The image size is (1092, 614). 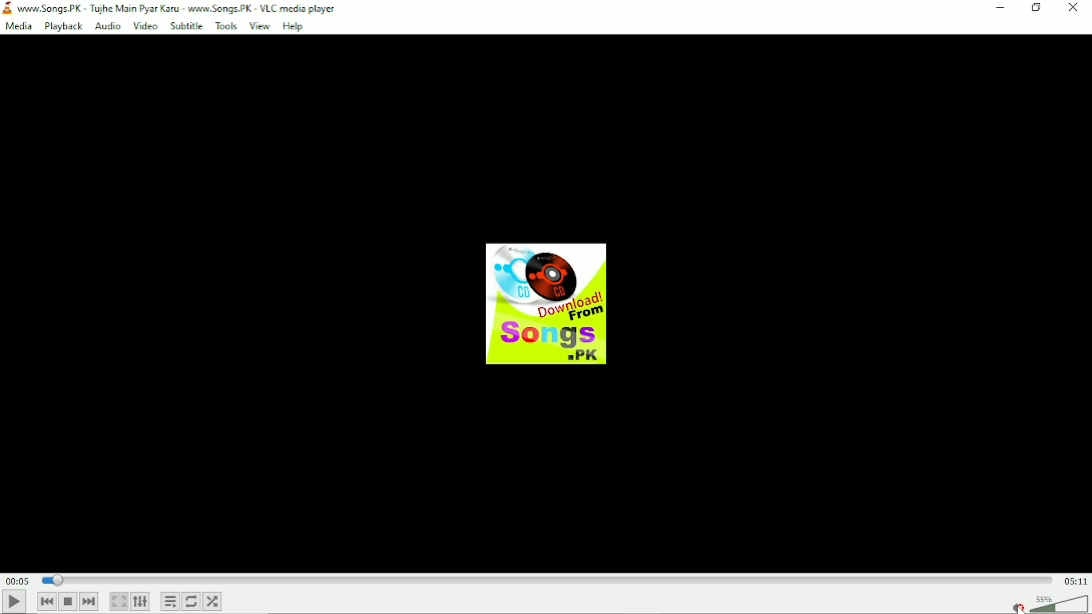 What do you see at coordinates (140, 602) in the screenshot?
I see `Show extended settings` at bounding box center [140, 602].